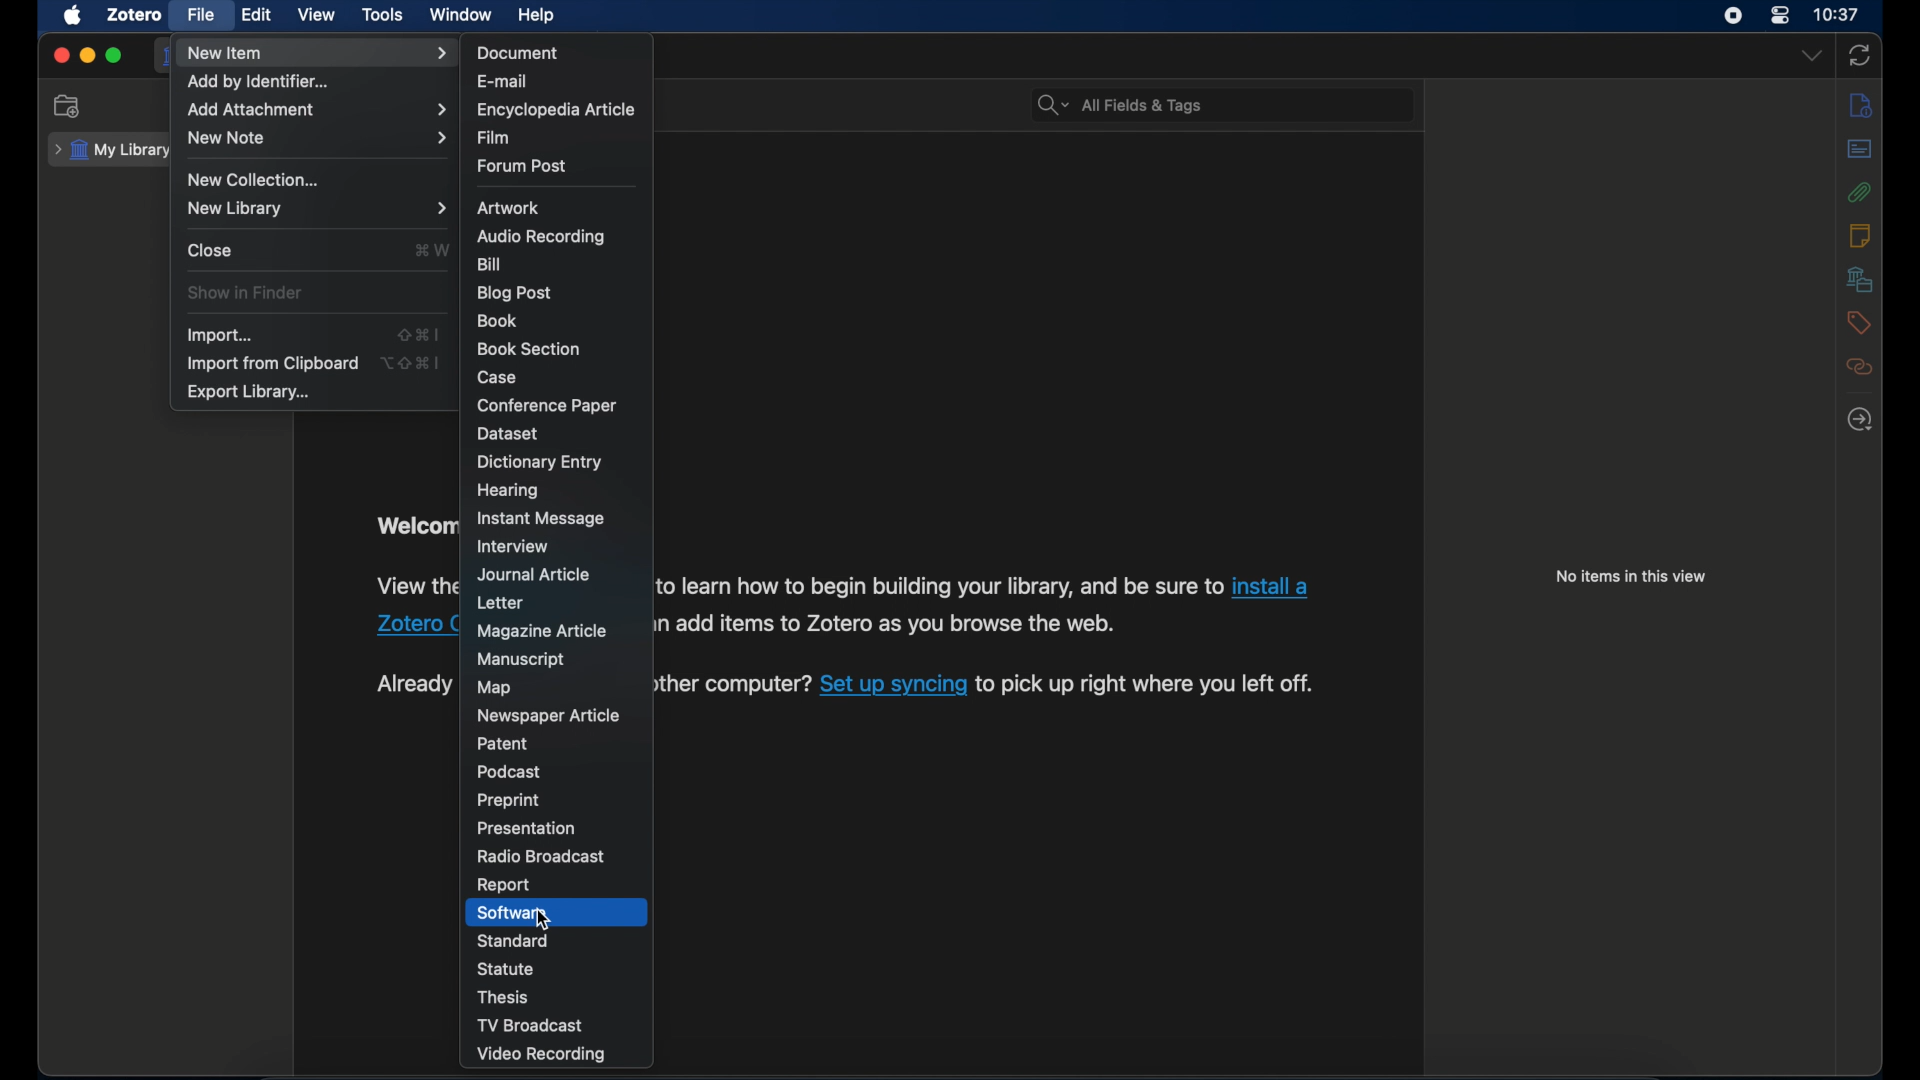  What do you see at coordinates (521, 50) in the screenshot?
I see `document` at bounding box center [521, 50].